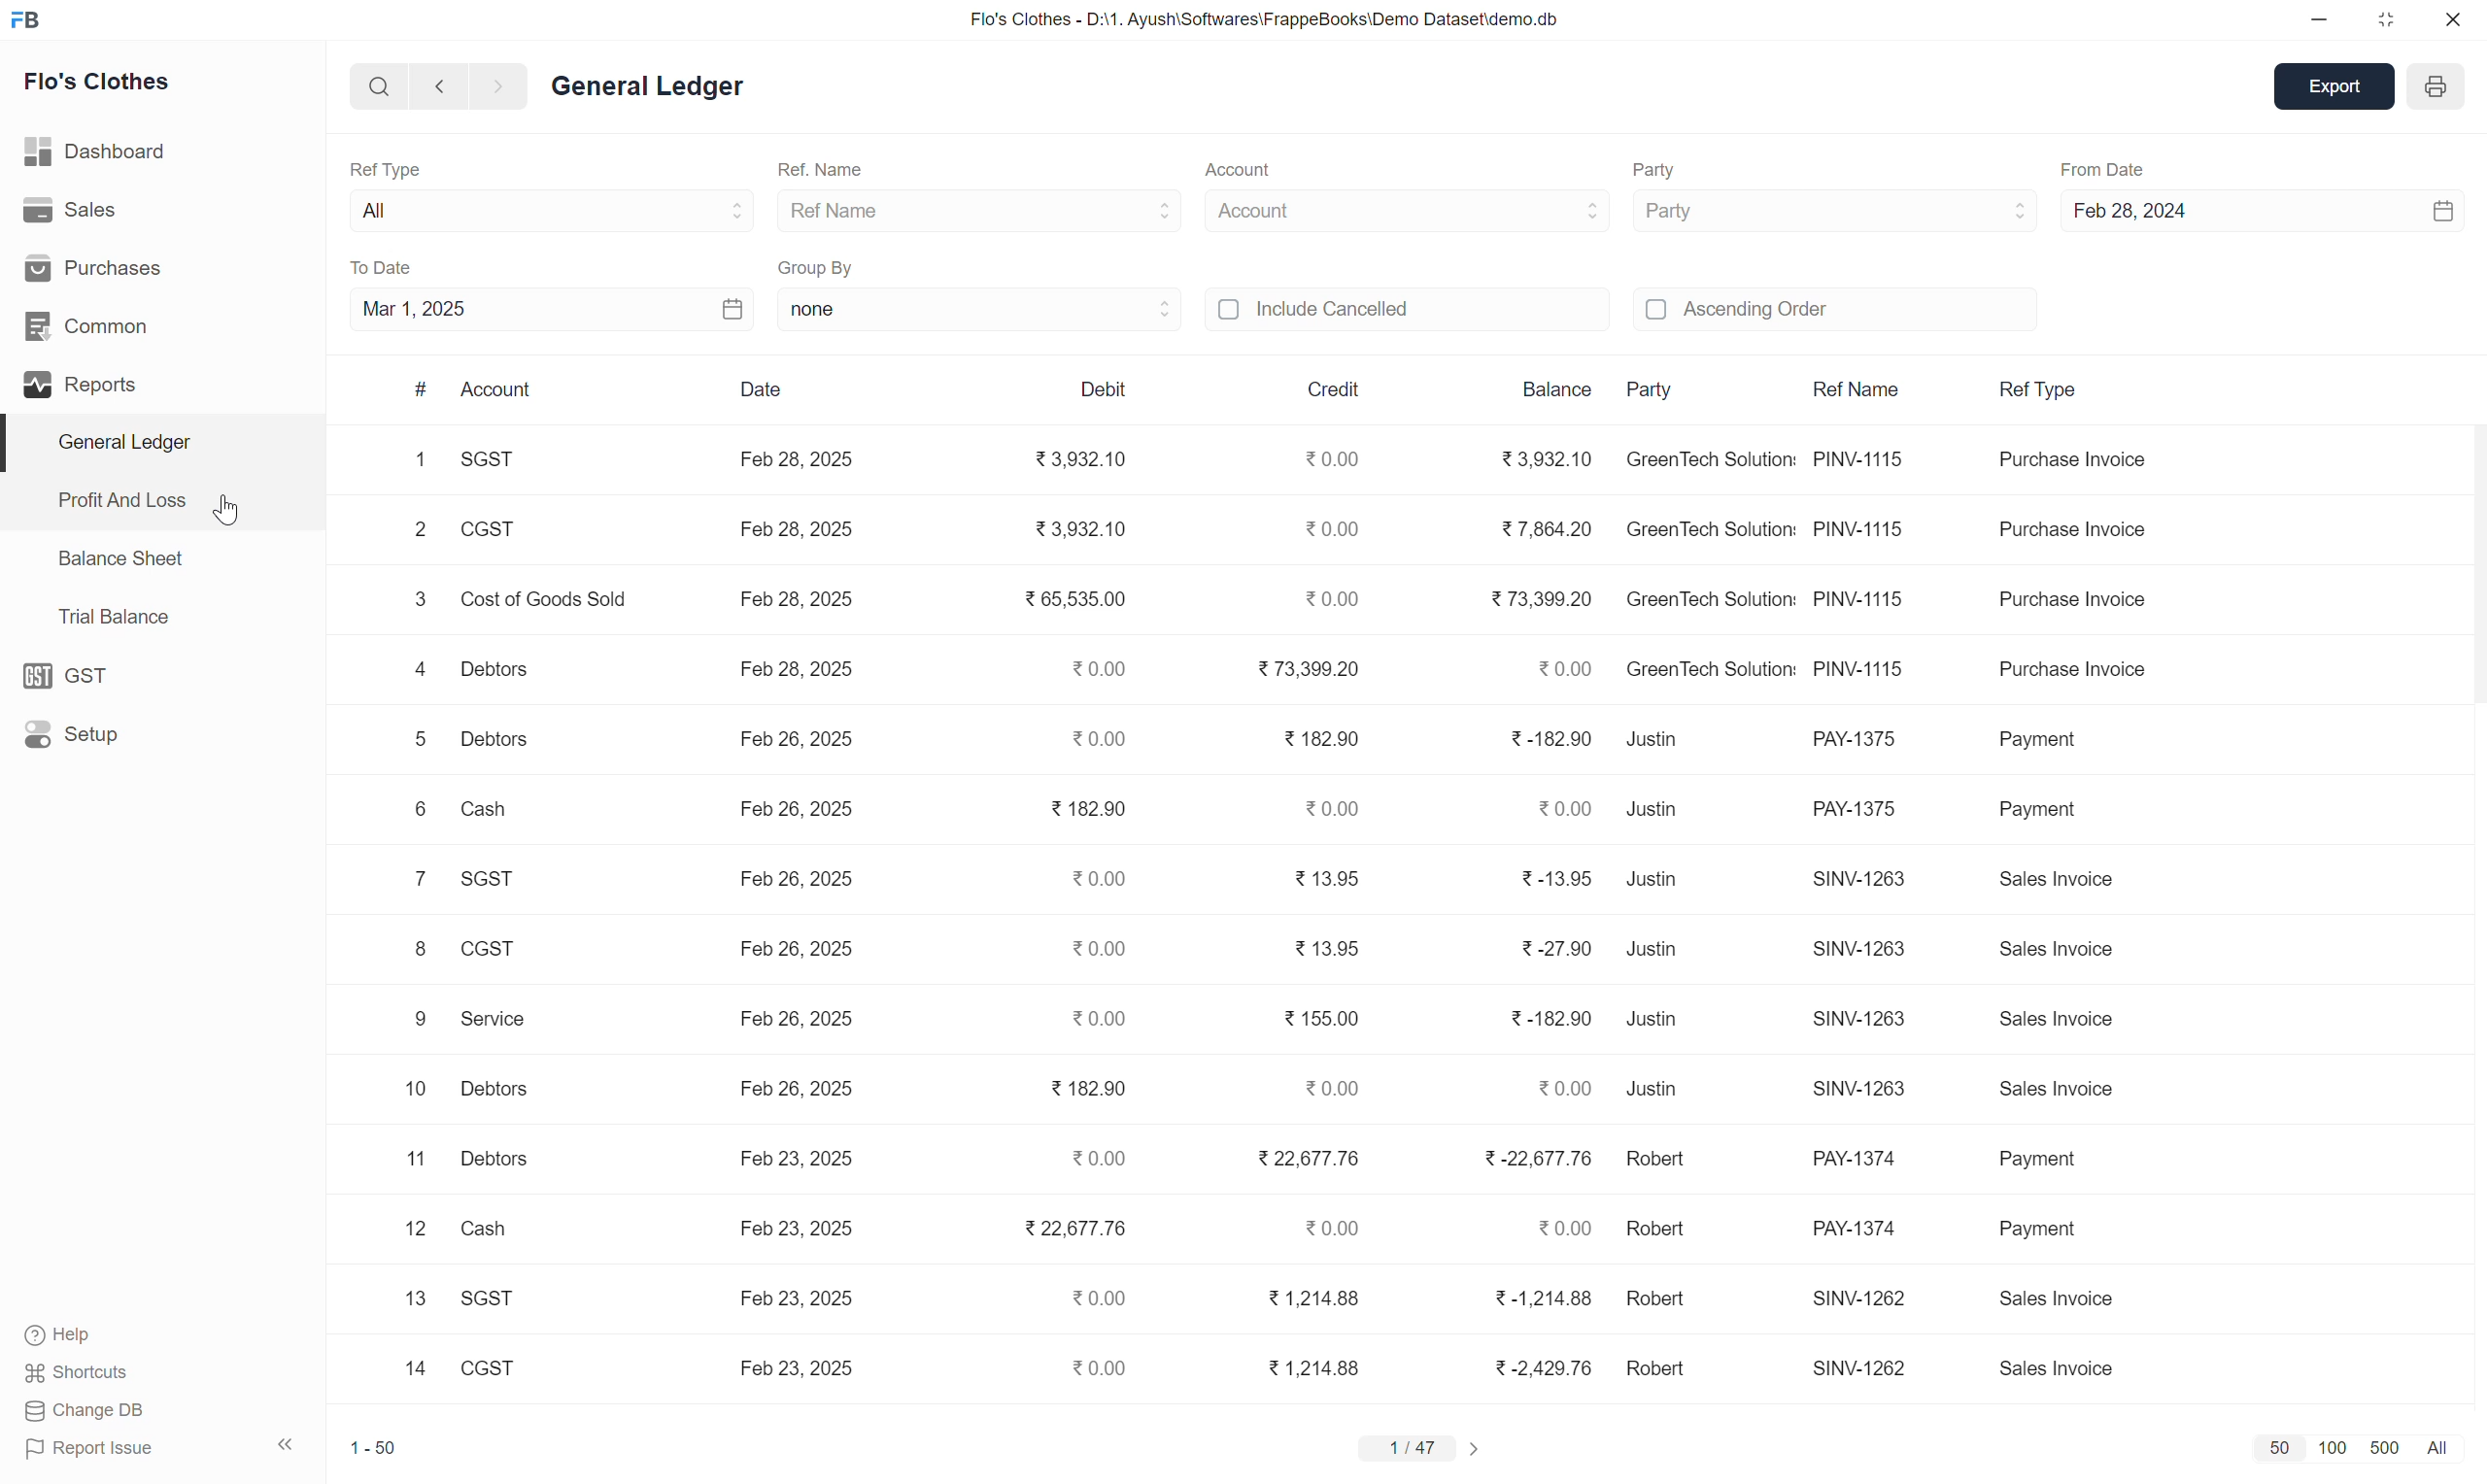 The image size is (2487, 1484). Describe the element at coordinates (1102, 881) in the screenshot. I see `₹0.00` at that location.